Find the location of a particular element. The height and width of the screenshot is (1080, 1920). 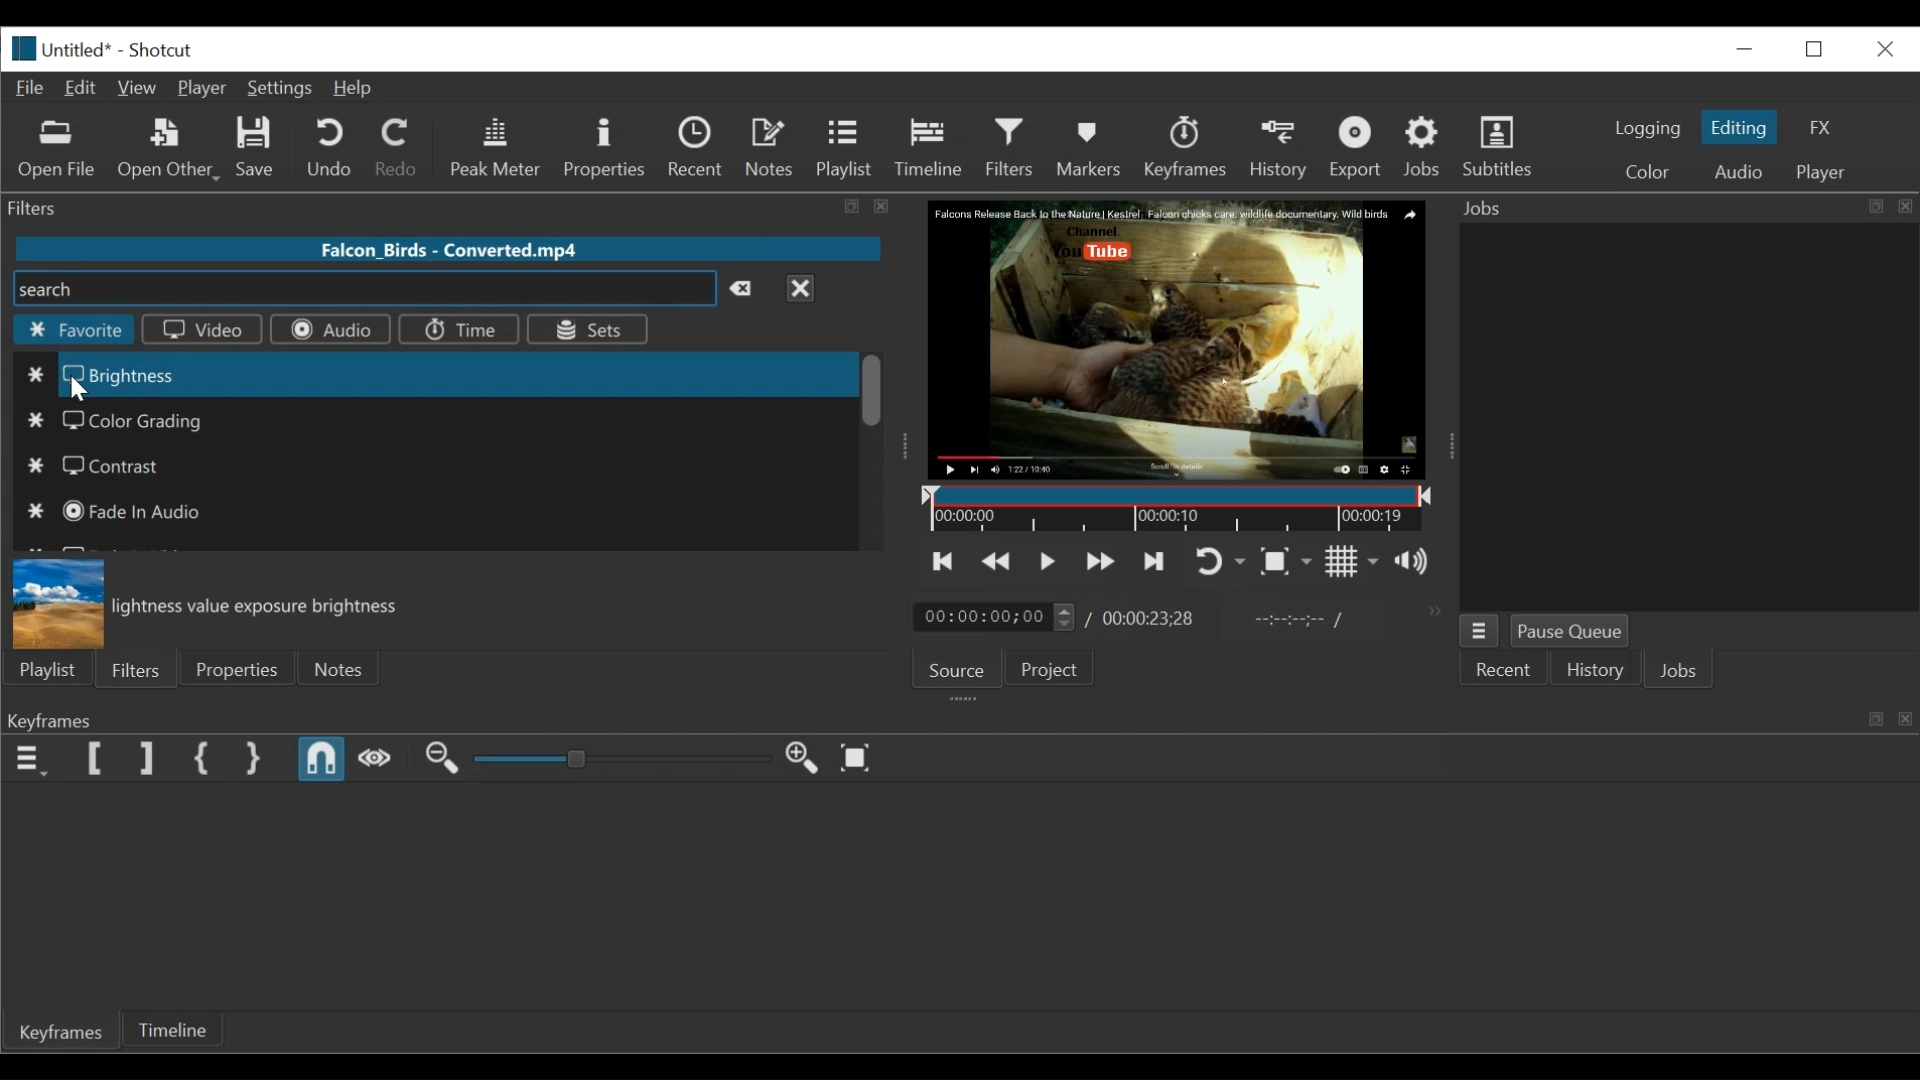

Timeline is located at coordinates (931, 150).